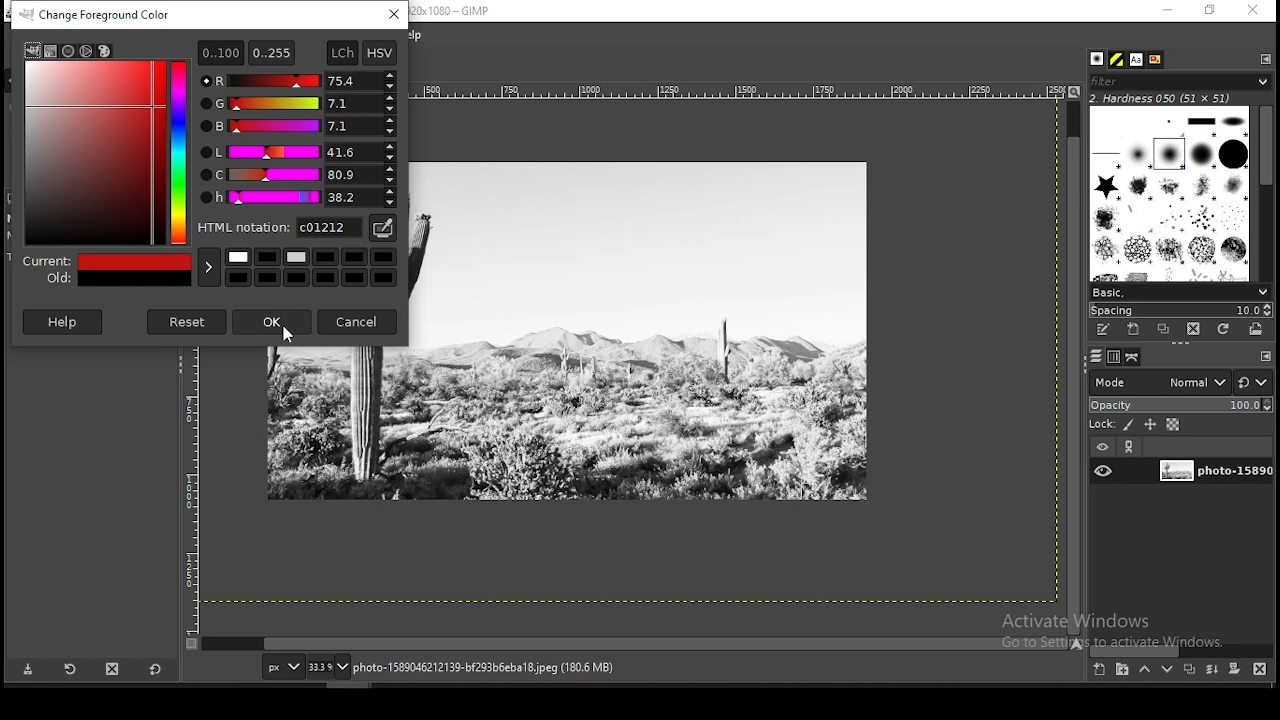 The image size is (1280, 720). I want to click on delete tool preset, so click(112, 669).